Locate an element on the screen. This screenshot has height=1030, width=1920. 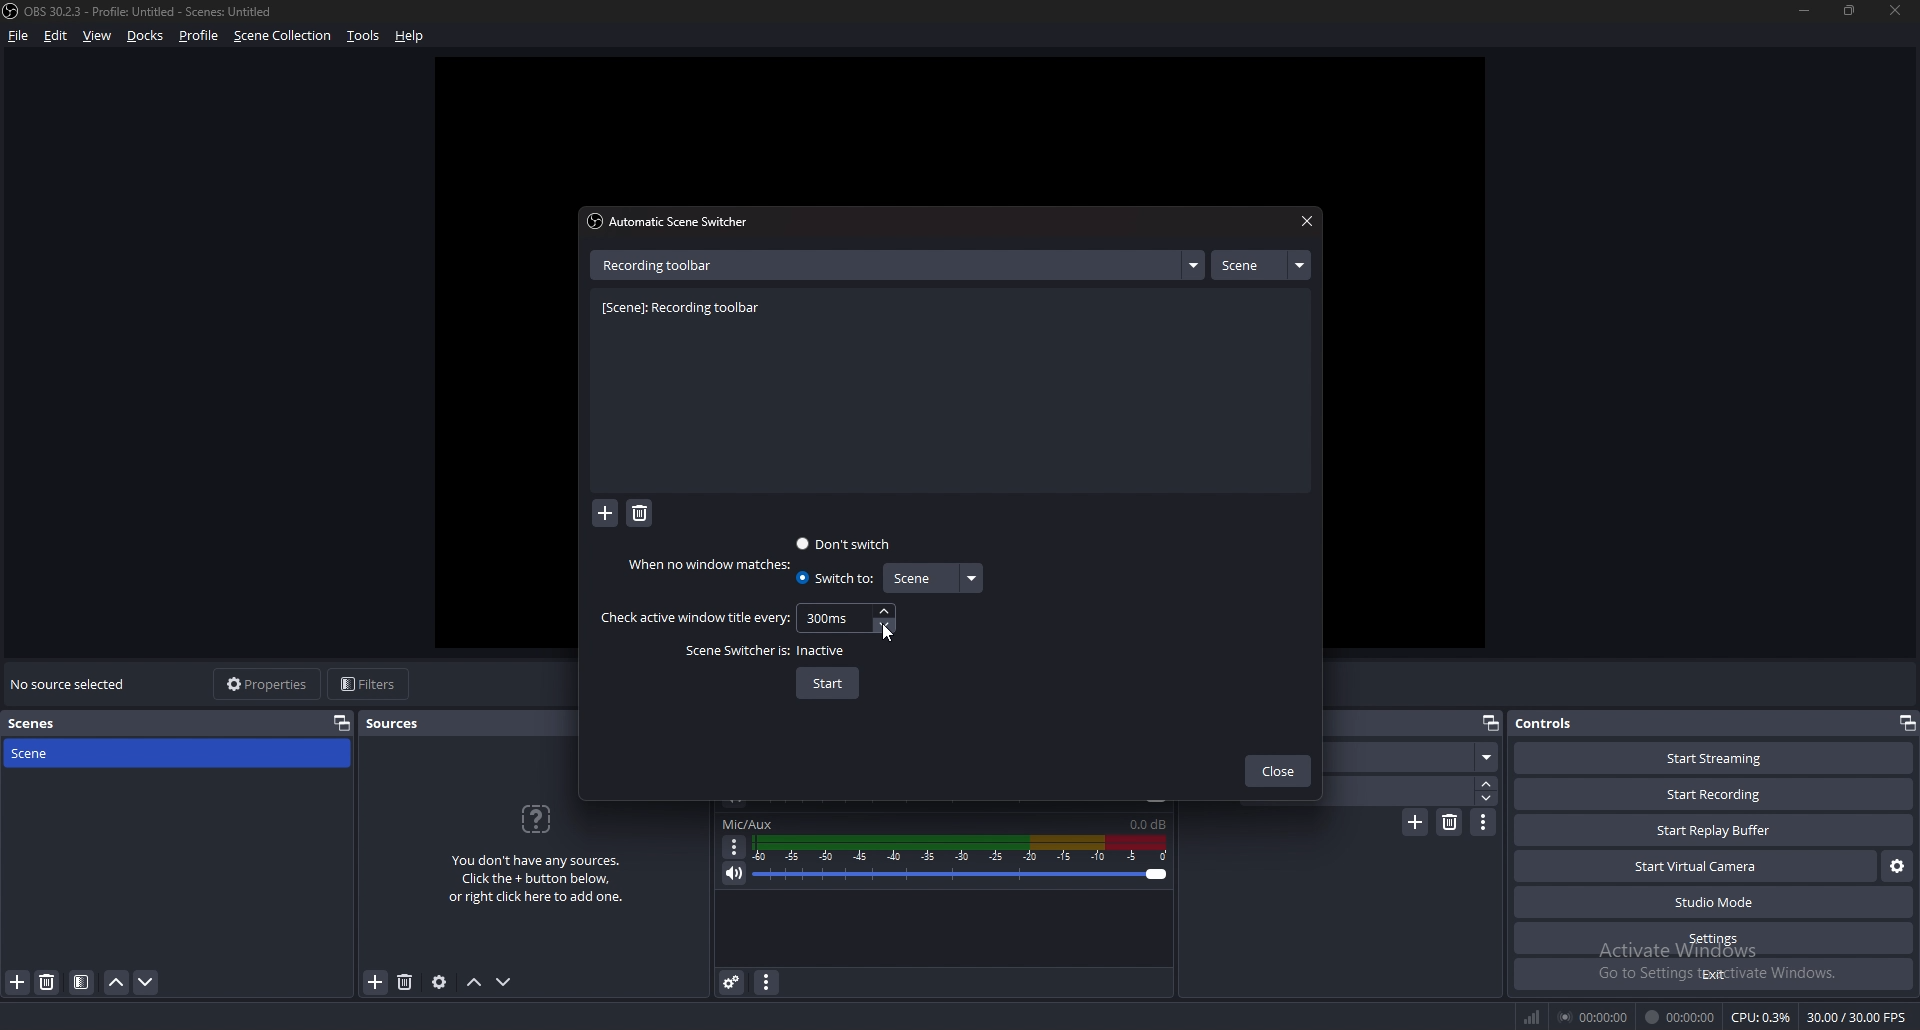
scene is located at coordinates (931, 578).